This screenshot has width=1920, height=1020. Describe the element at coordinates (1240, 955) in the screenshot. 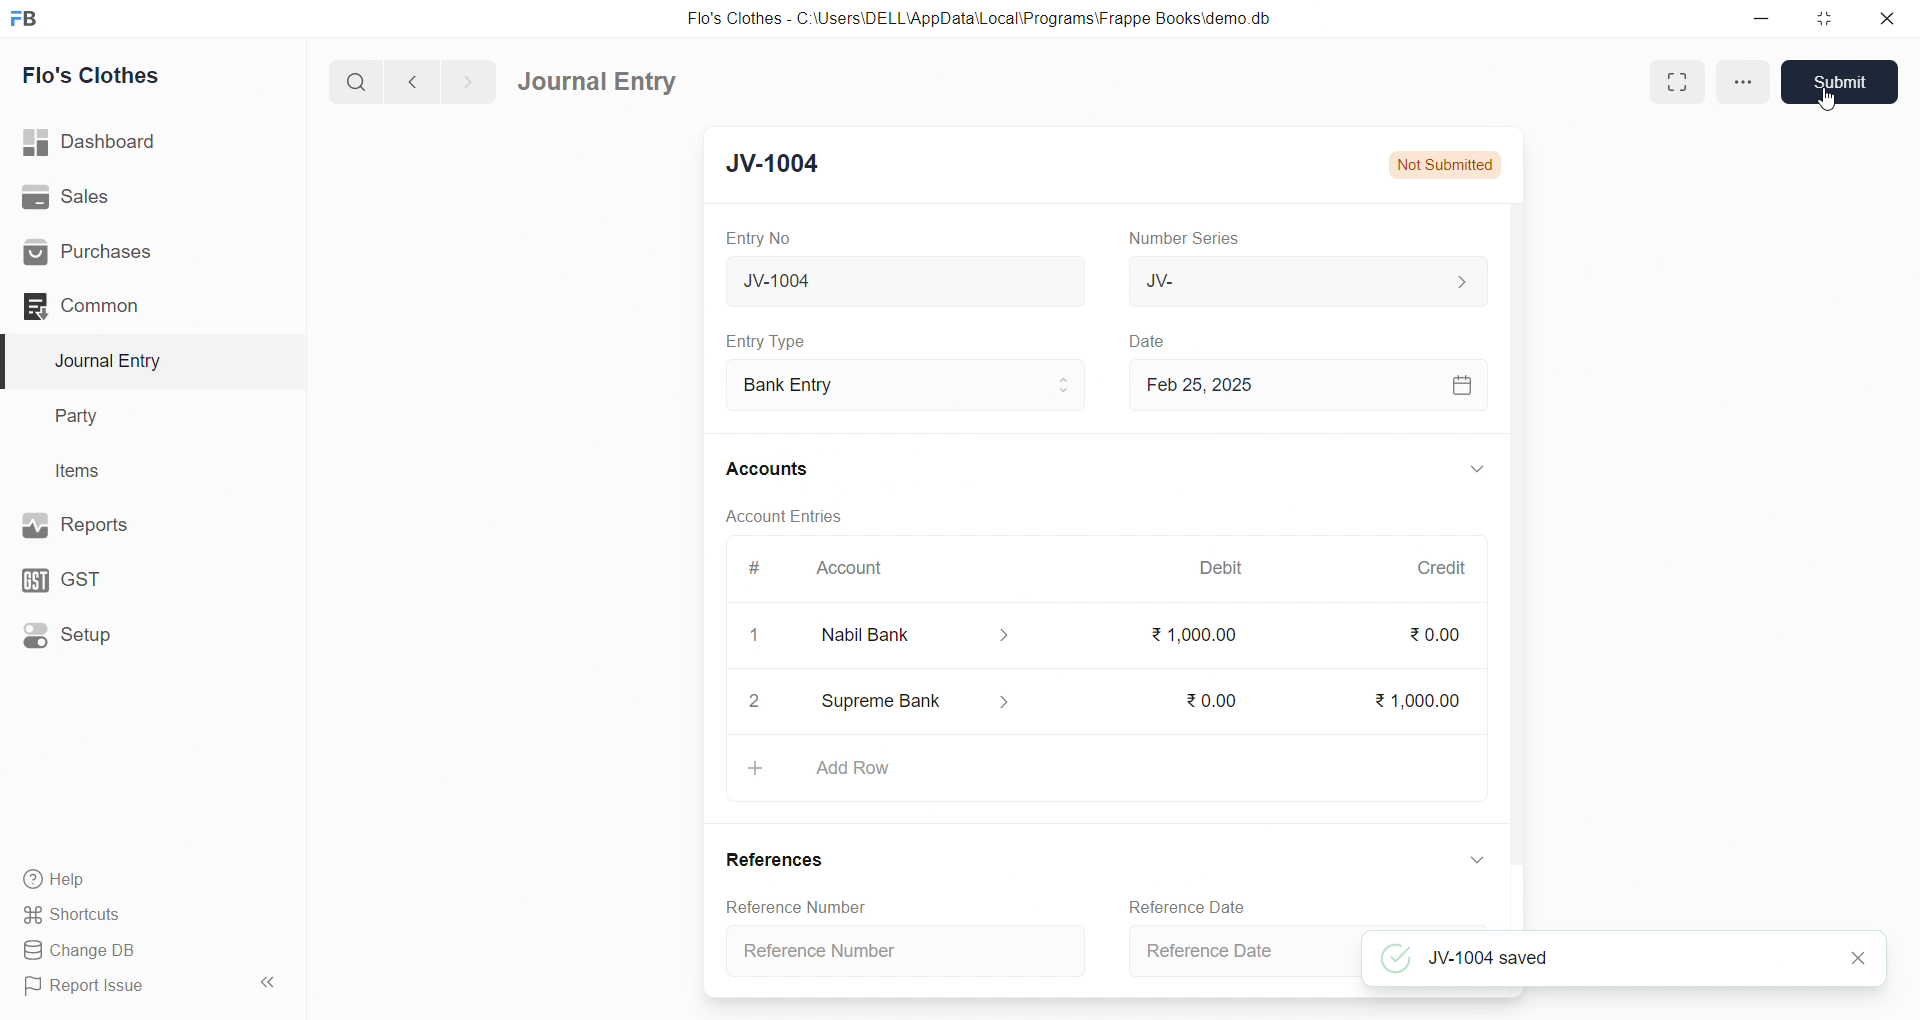

I see `Reference Date` at that location.